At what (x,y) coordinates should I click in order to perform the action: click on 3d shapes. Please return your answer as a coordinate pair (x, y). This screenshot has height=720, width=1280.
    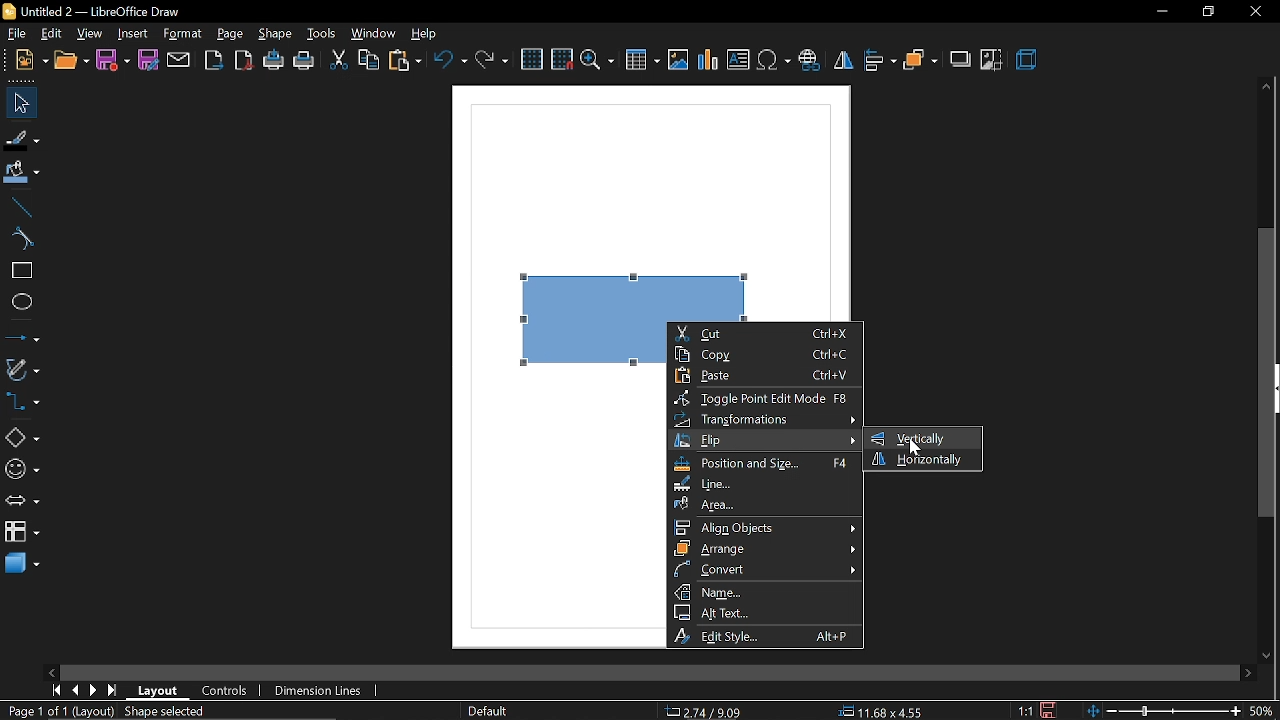
    Looking at the image, I should click on (22, 565).